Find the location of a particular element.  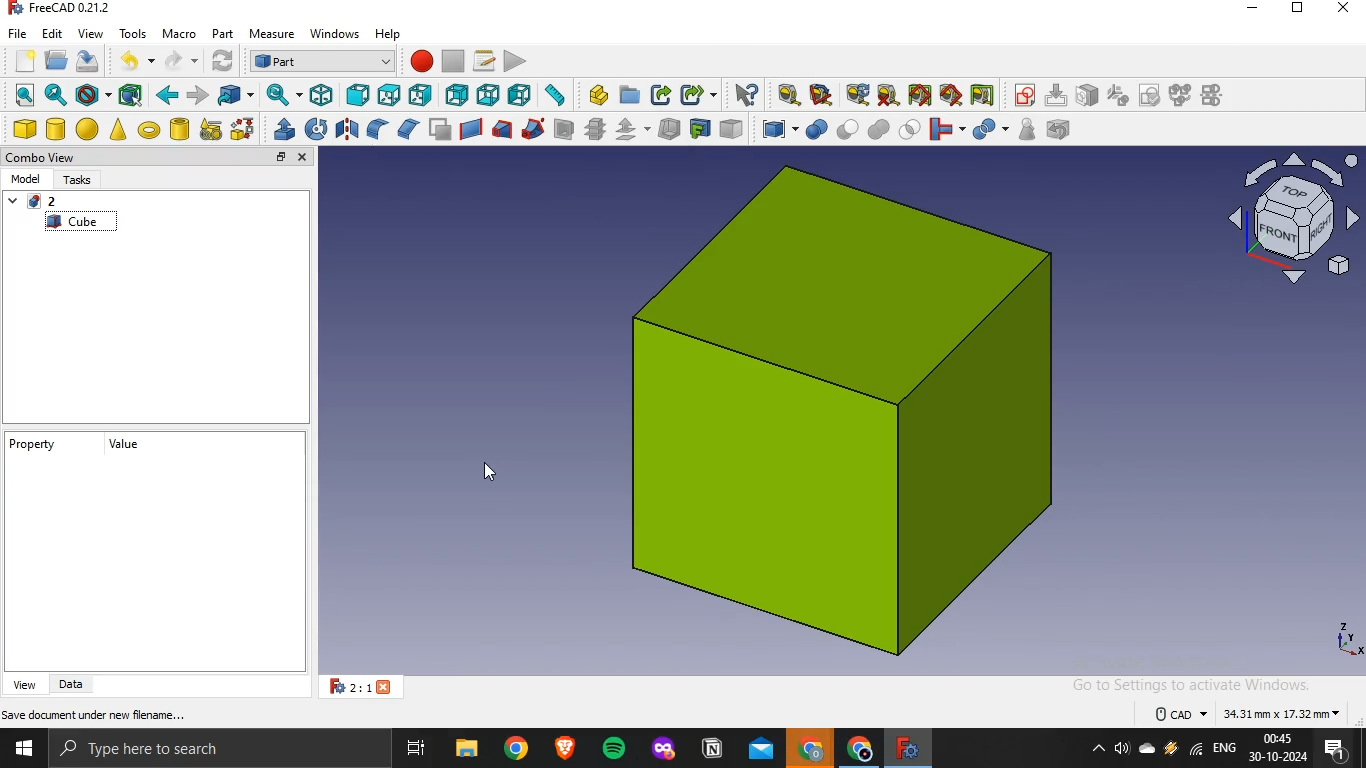

english is located at coordinates (1227, 751).